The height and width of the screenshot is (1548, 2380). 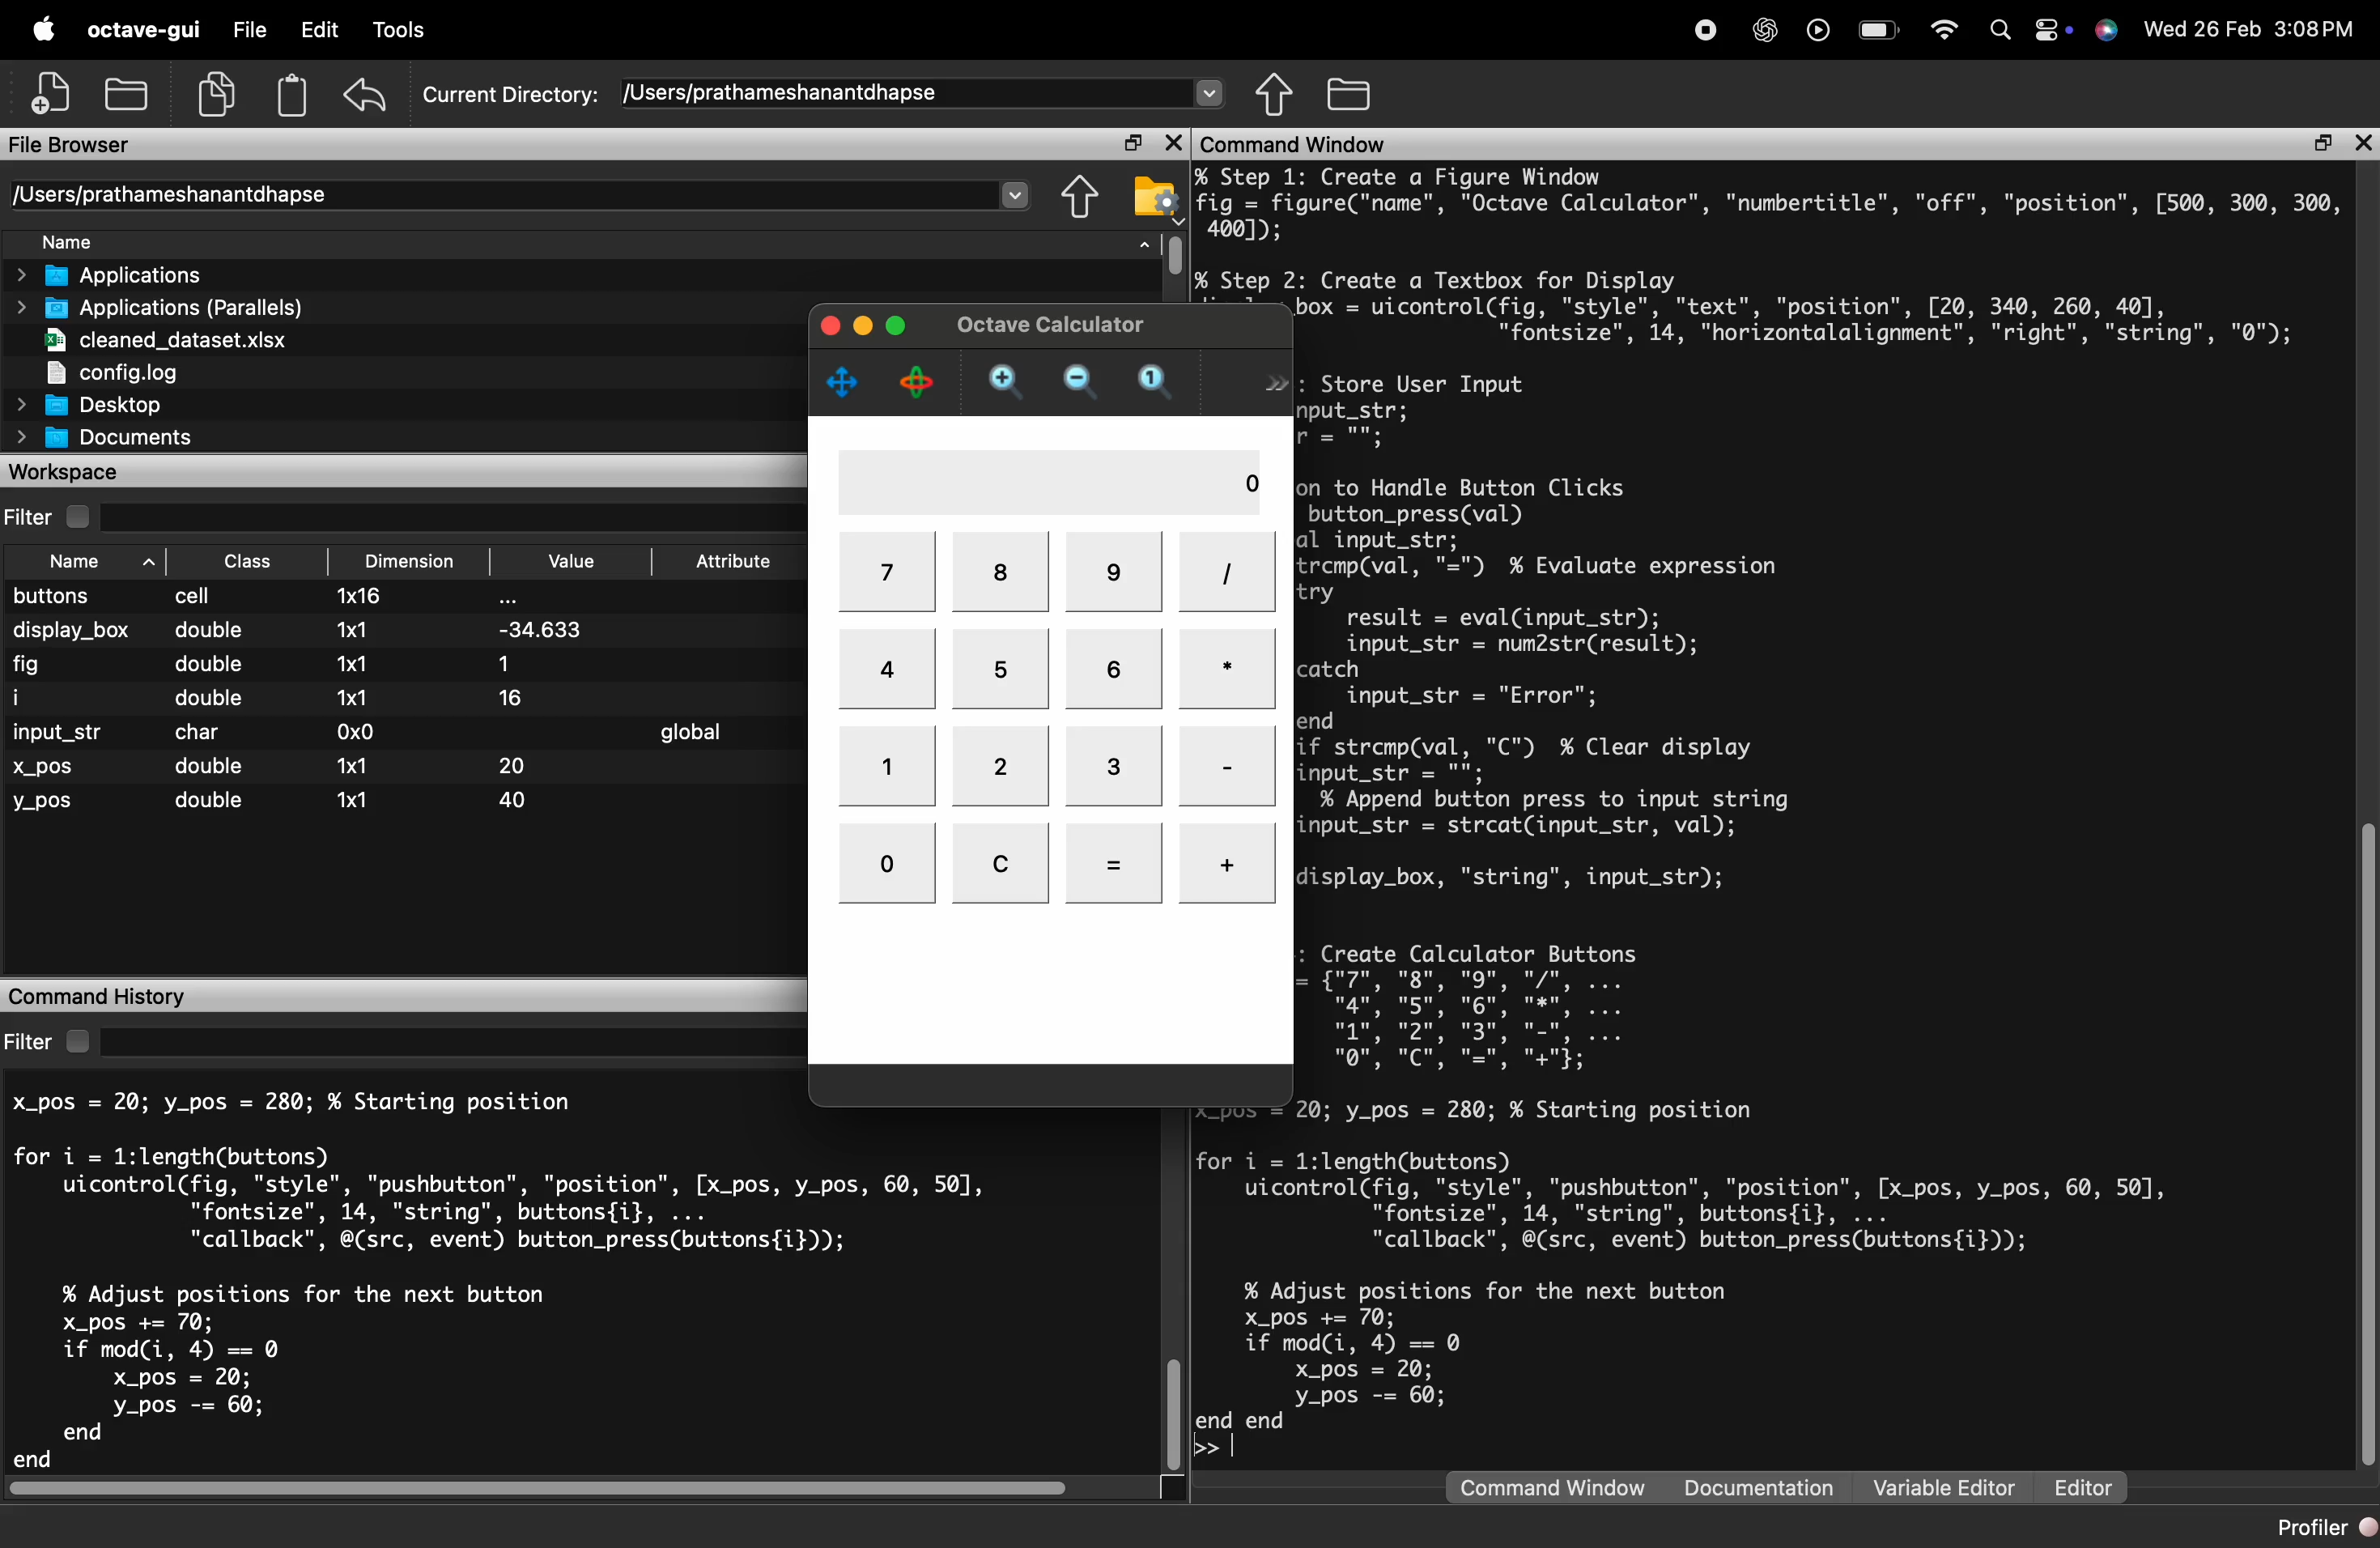 What do you see at coordinates (1168, 255) in the screenshot?
I see `vertical scrollbar` at bounding box center [1168, 255].